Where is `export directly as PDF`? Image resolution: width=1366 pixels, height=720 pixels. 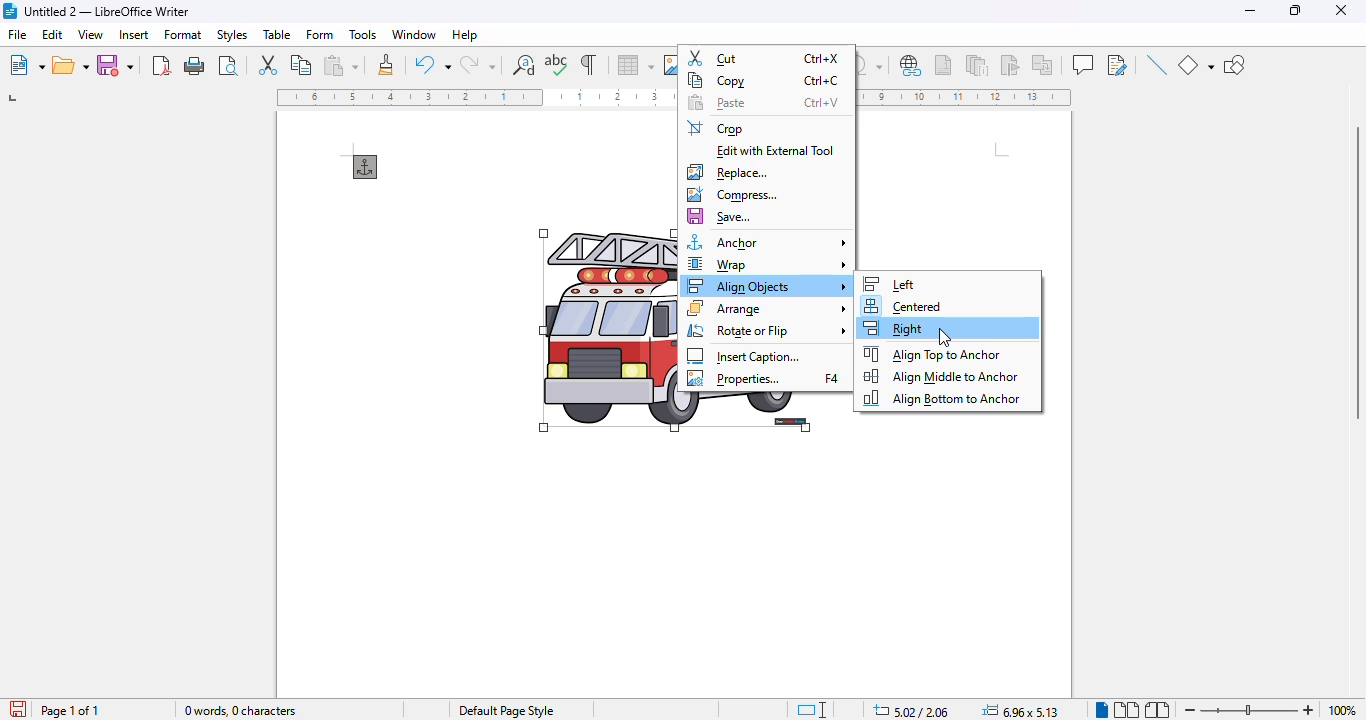 export directly as PDF is located at coordinates (162, 65).